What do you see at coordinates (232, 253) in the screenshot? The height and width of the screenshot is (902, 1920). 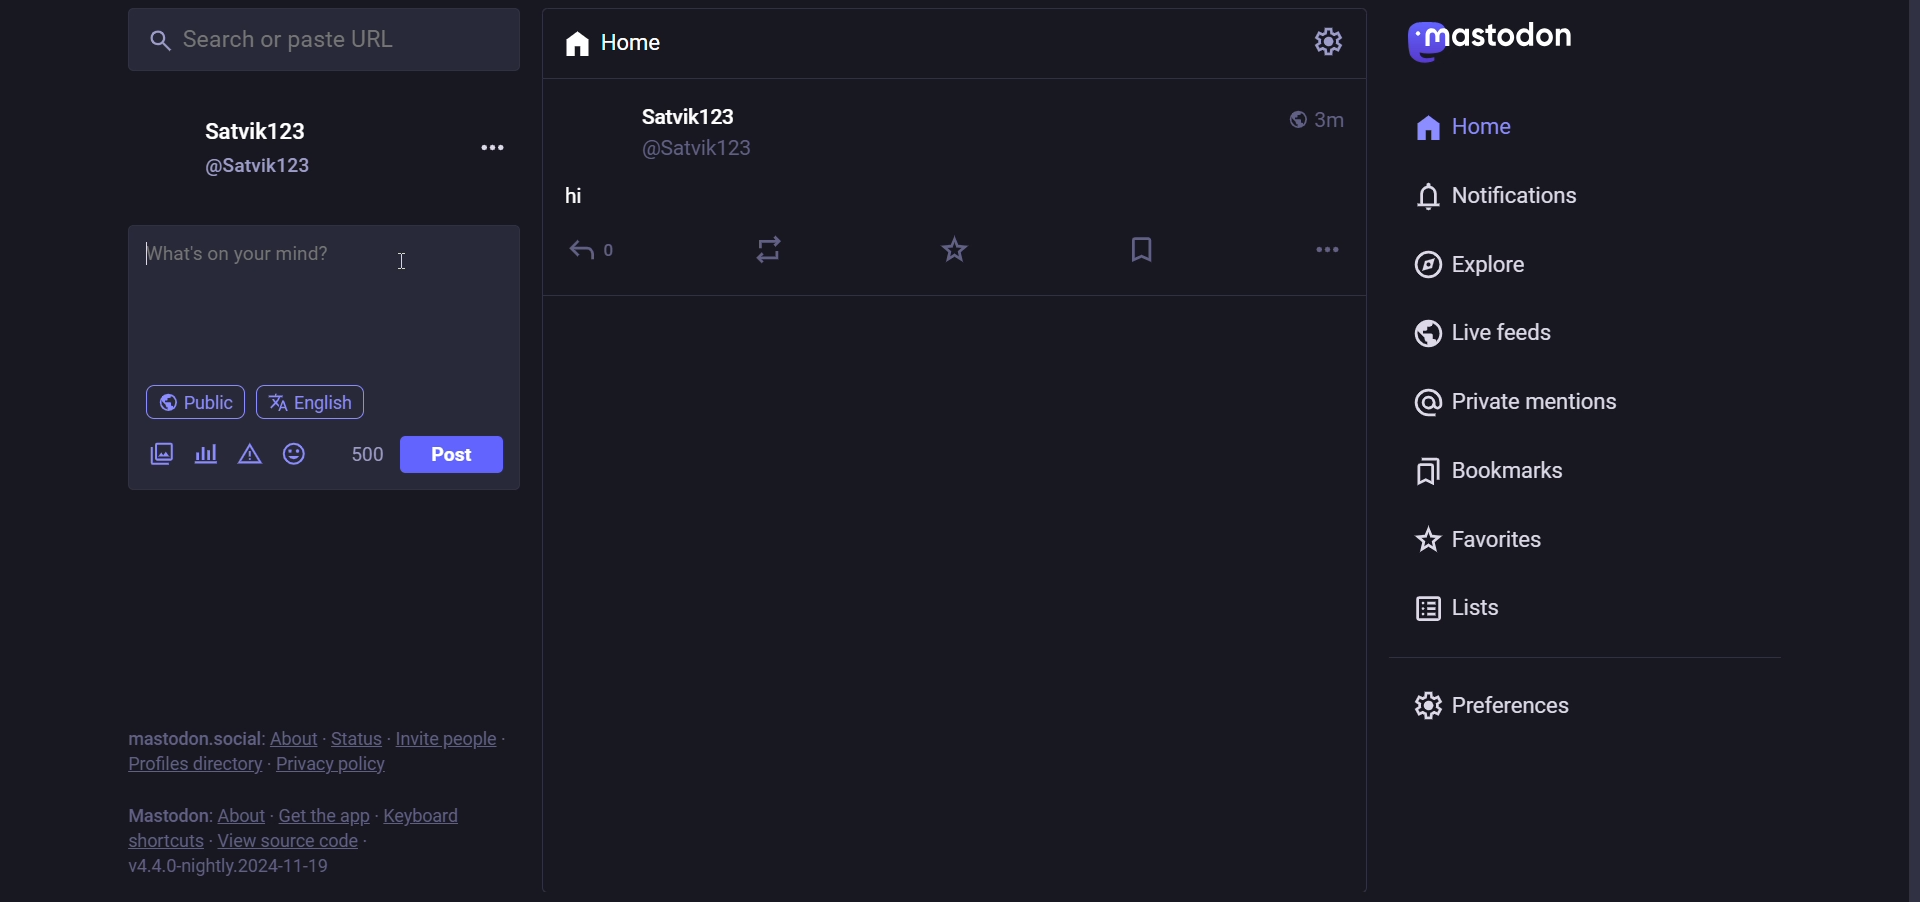 I see `writing activated` at bounding box center [232, 253].